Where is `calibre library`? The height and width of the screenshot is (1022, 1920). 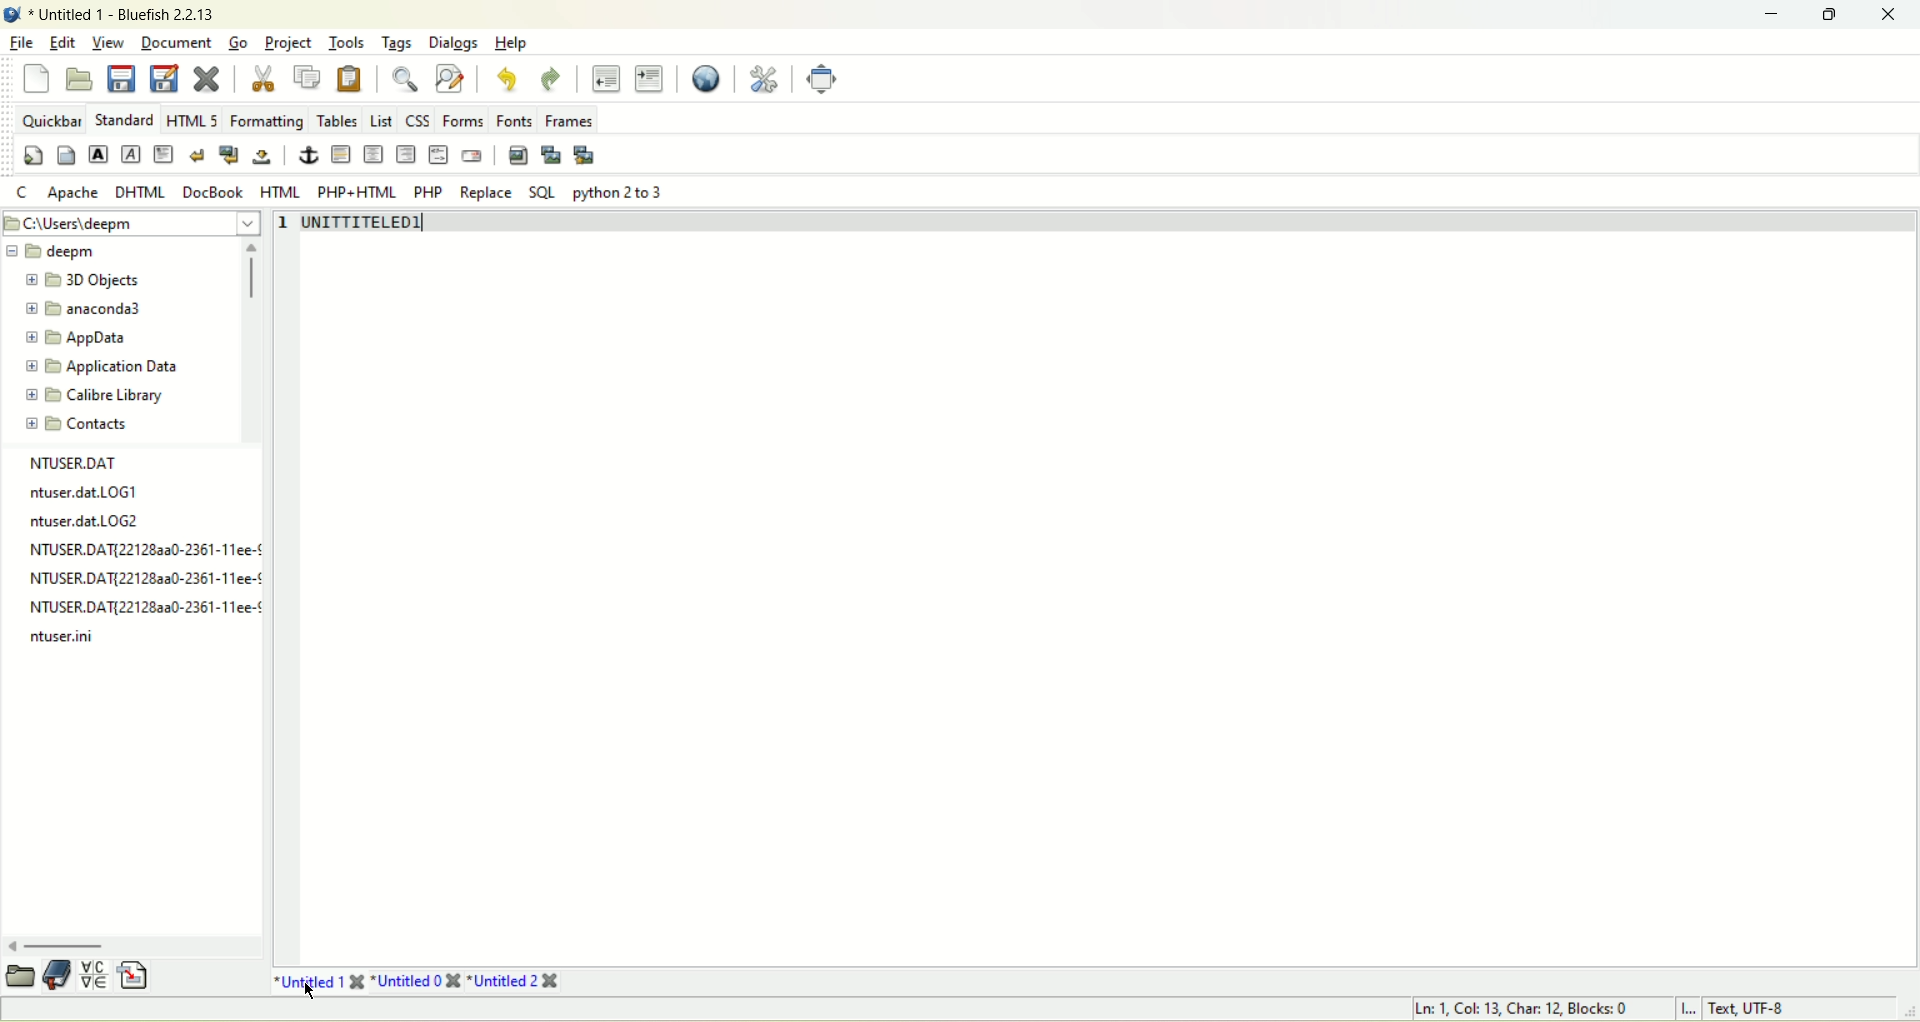 calibre library is located at coordinates (97, 393).